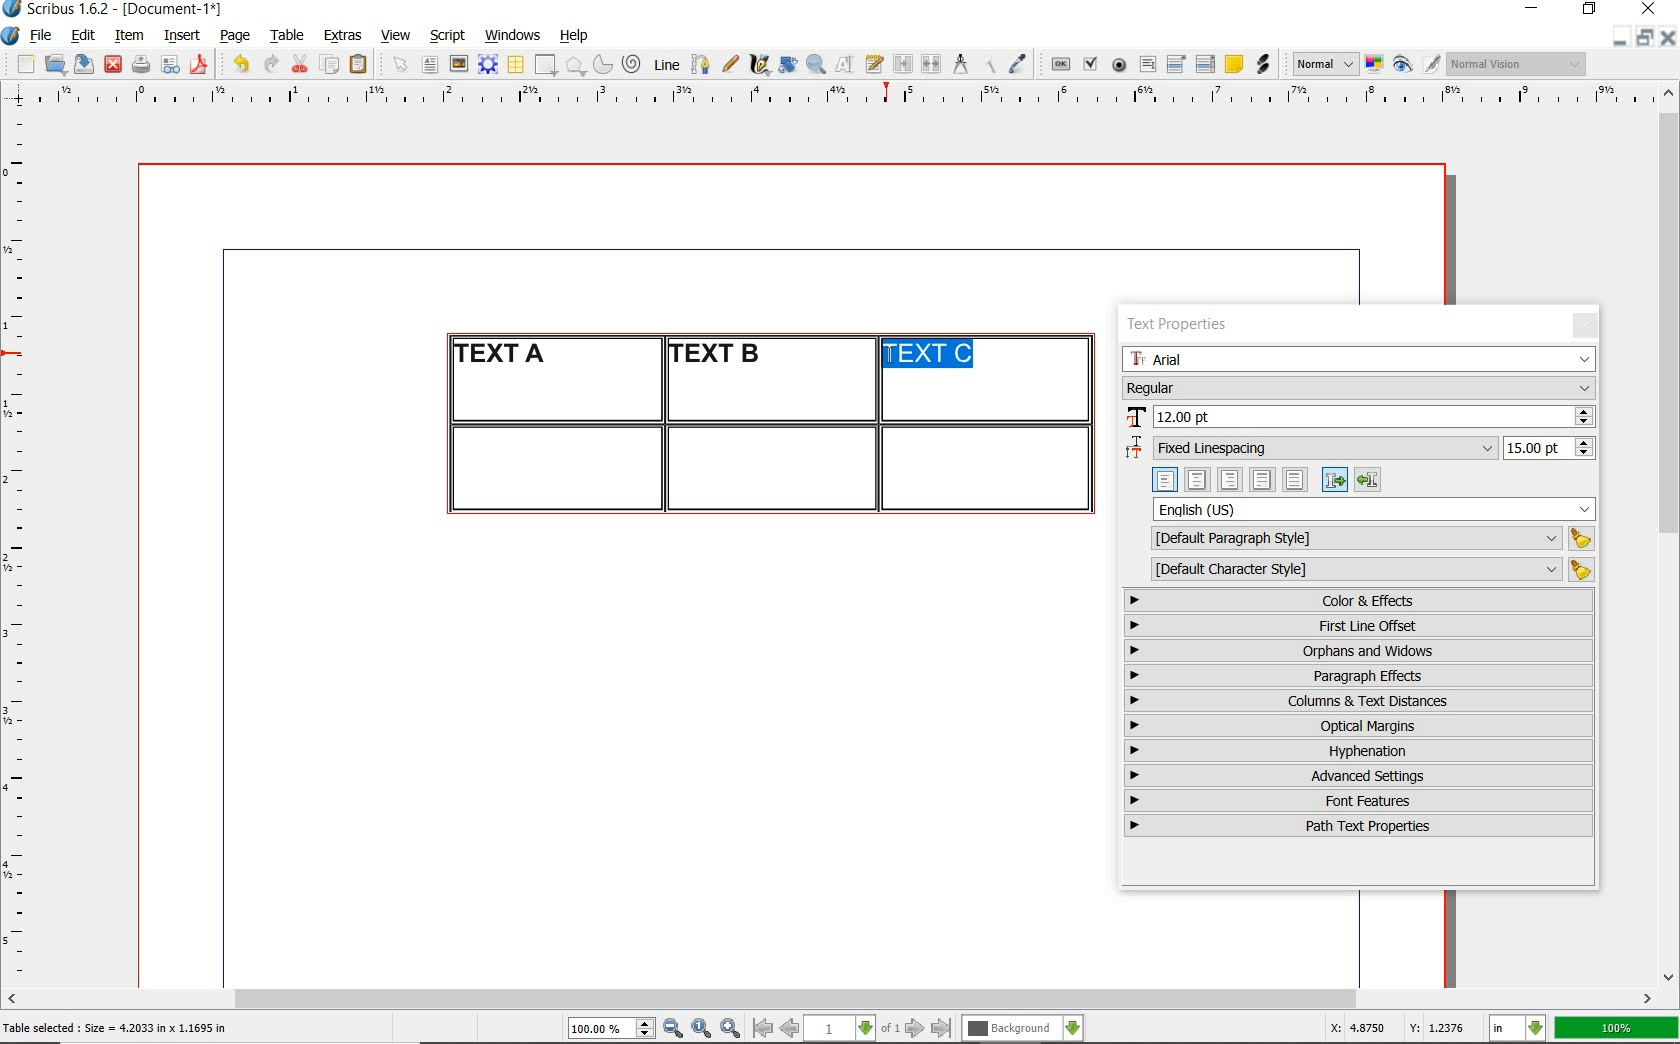  What do you see at coordinates (81, 64) in the screenshot?
I see `save` at bounding box center [81, 64].